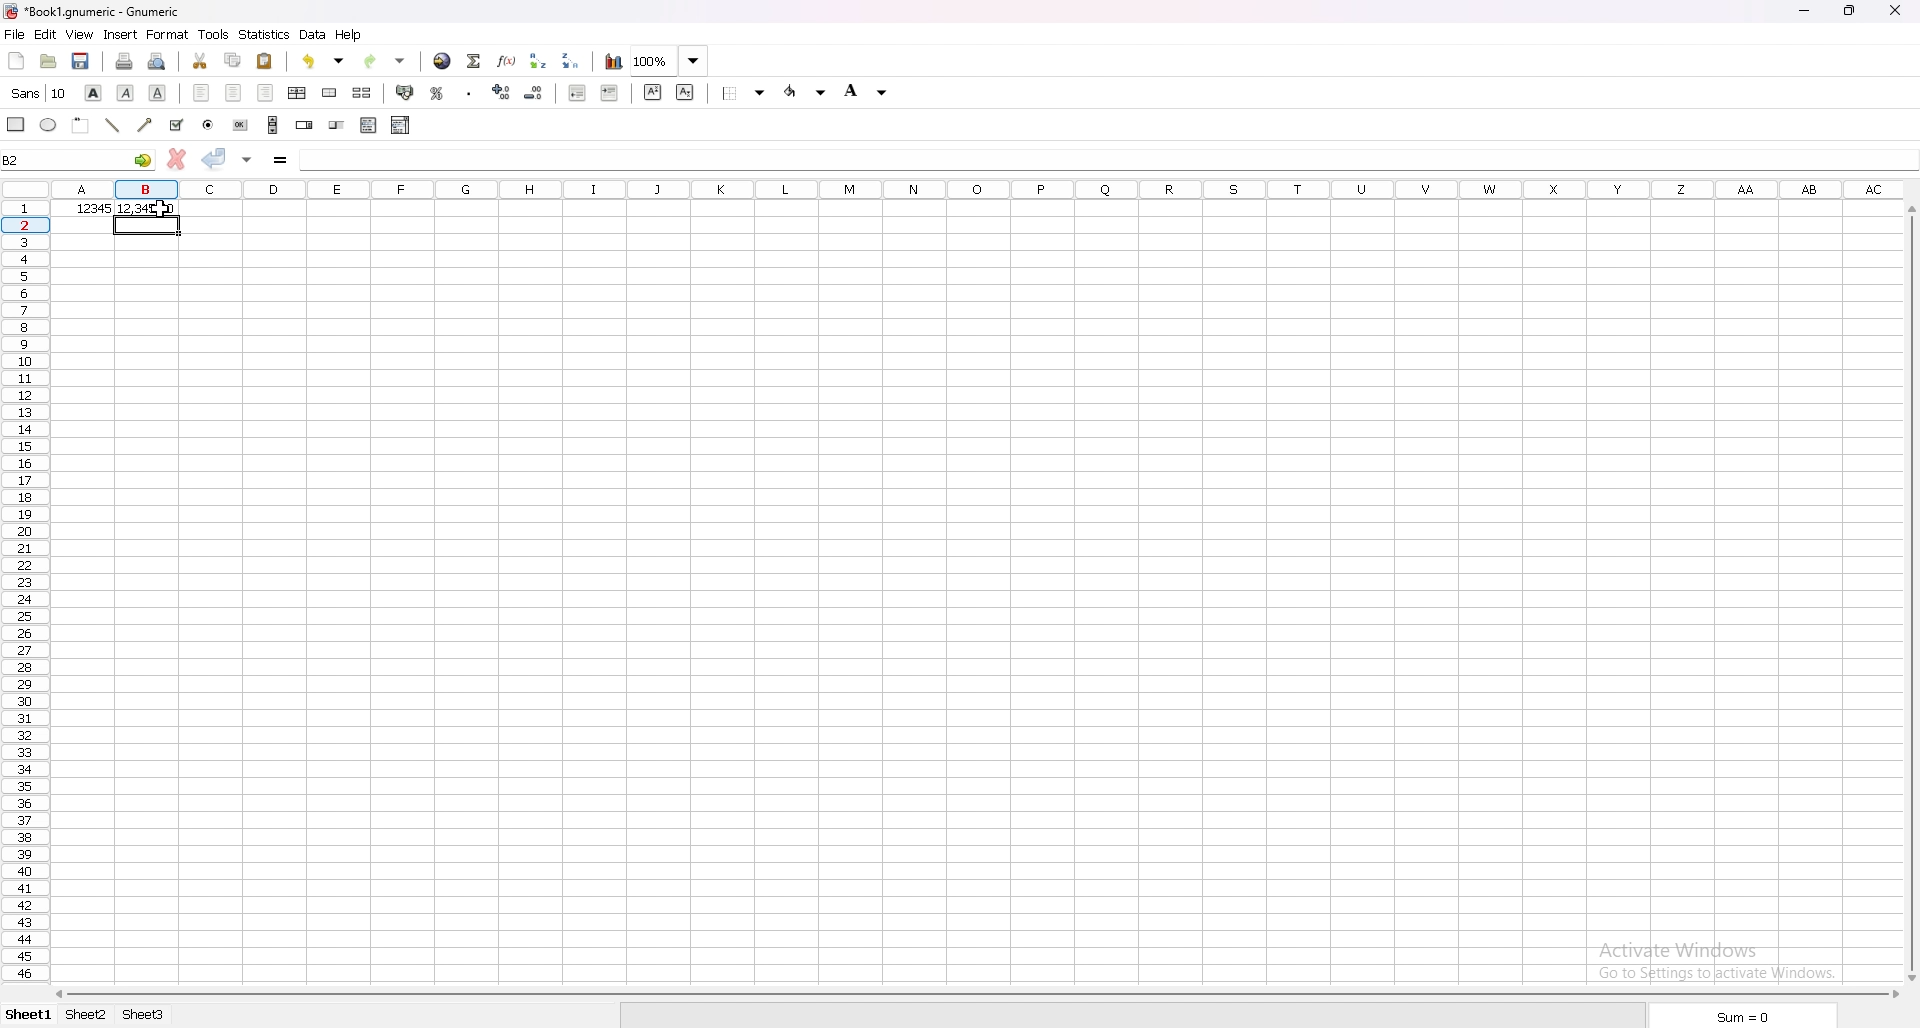 Image resolution: width=1920 pixels, height=1028 pixels. What do you see at coordinates (1808, 9) in the screenshot?
I see `minimize` at bounding box center [1808, 9].